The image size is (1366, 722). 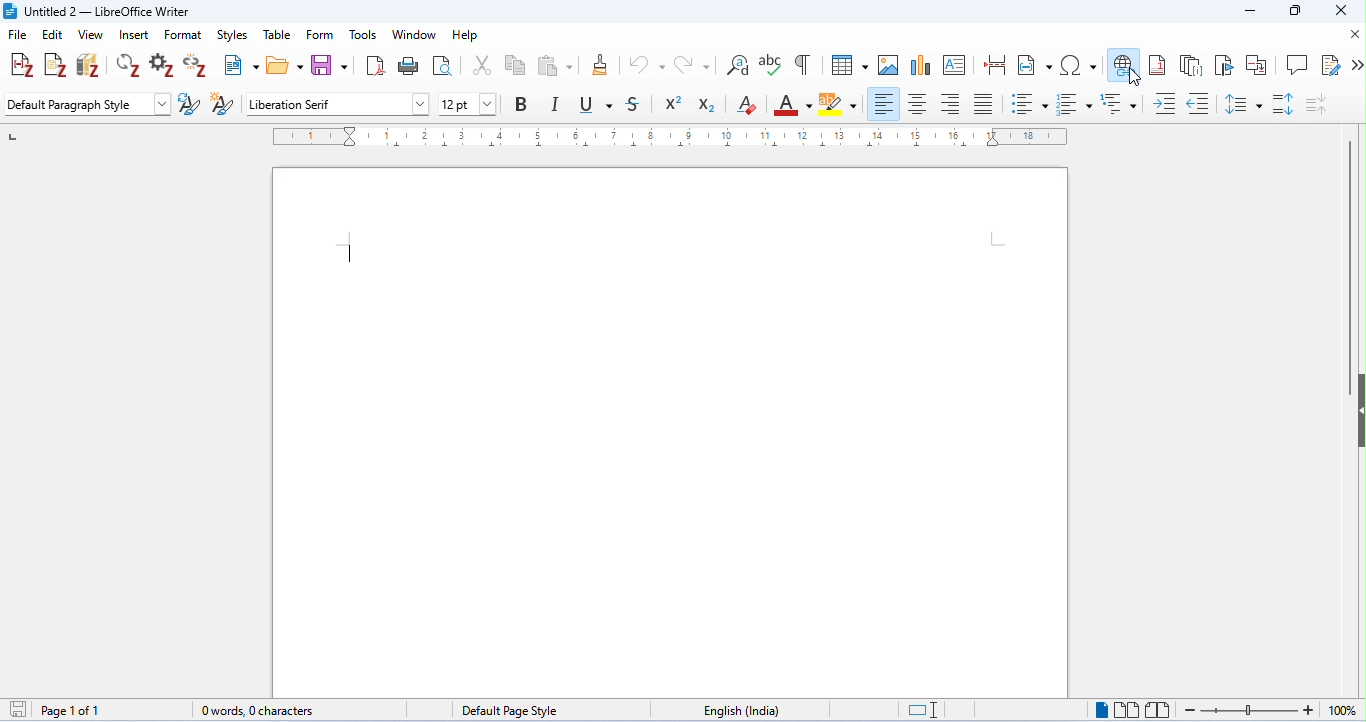 I want to click on justified, so click(x=987, y=104).